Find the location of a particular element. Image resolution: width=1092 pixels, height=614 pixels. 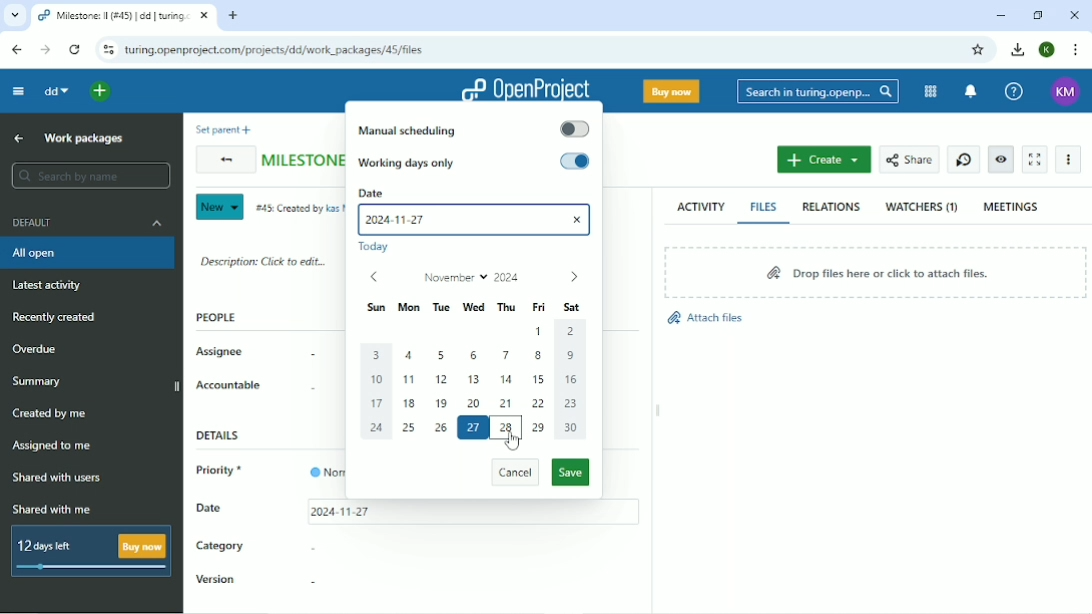

toggle is located at coordinates (575, 162).